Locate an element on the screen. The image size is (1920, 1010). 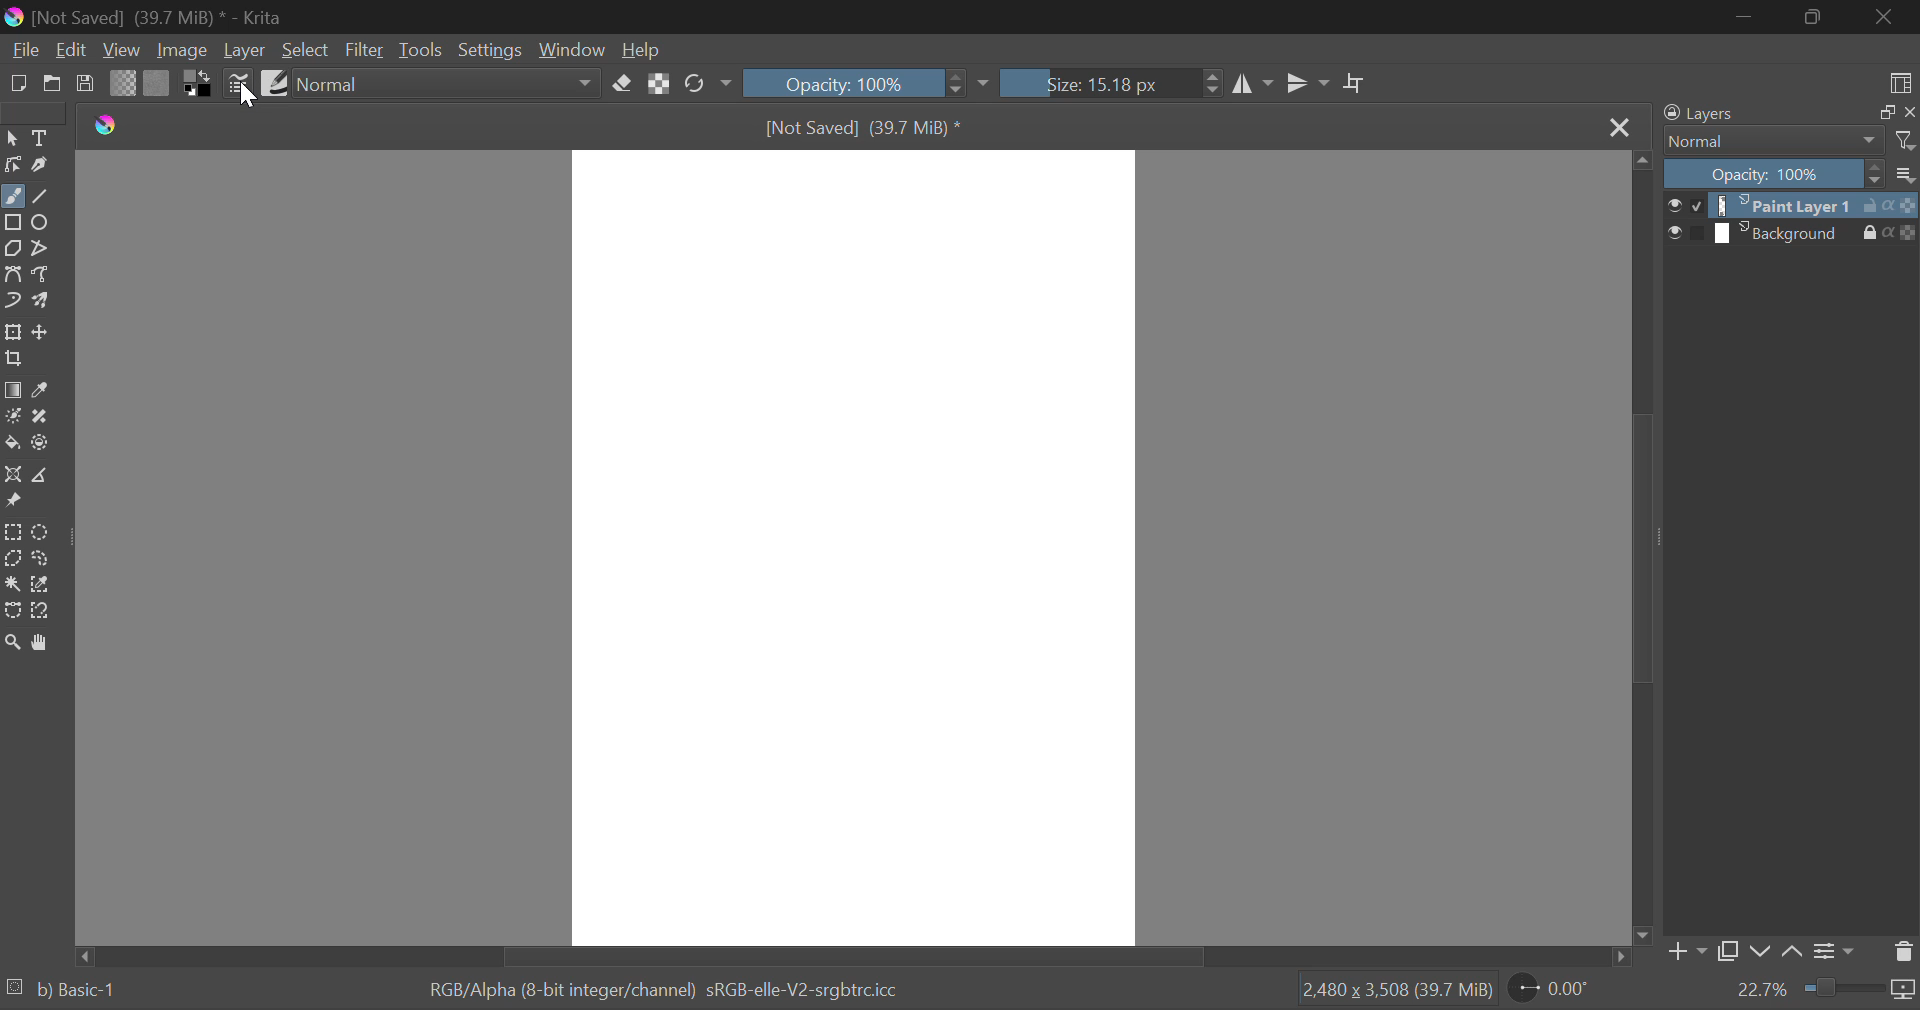
Fill Gradient is located at coordinates (12, 387).